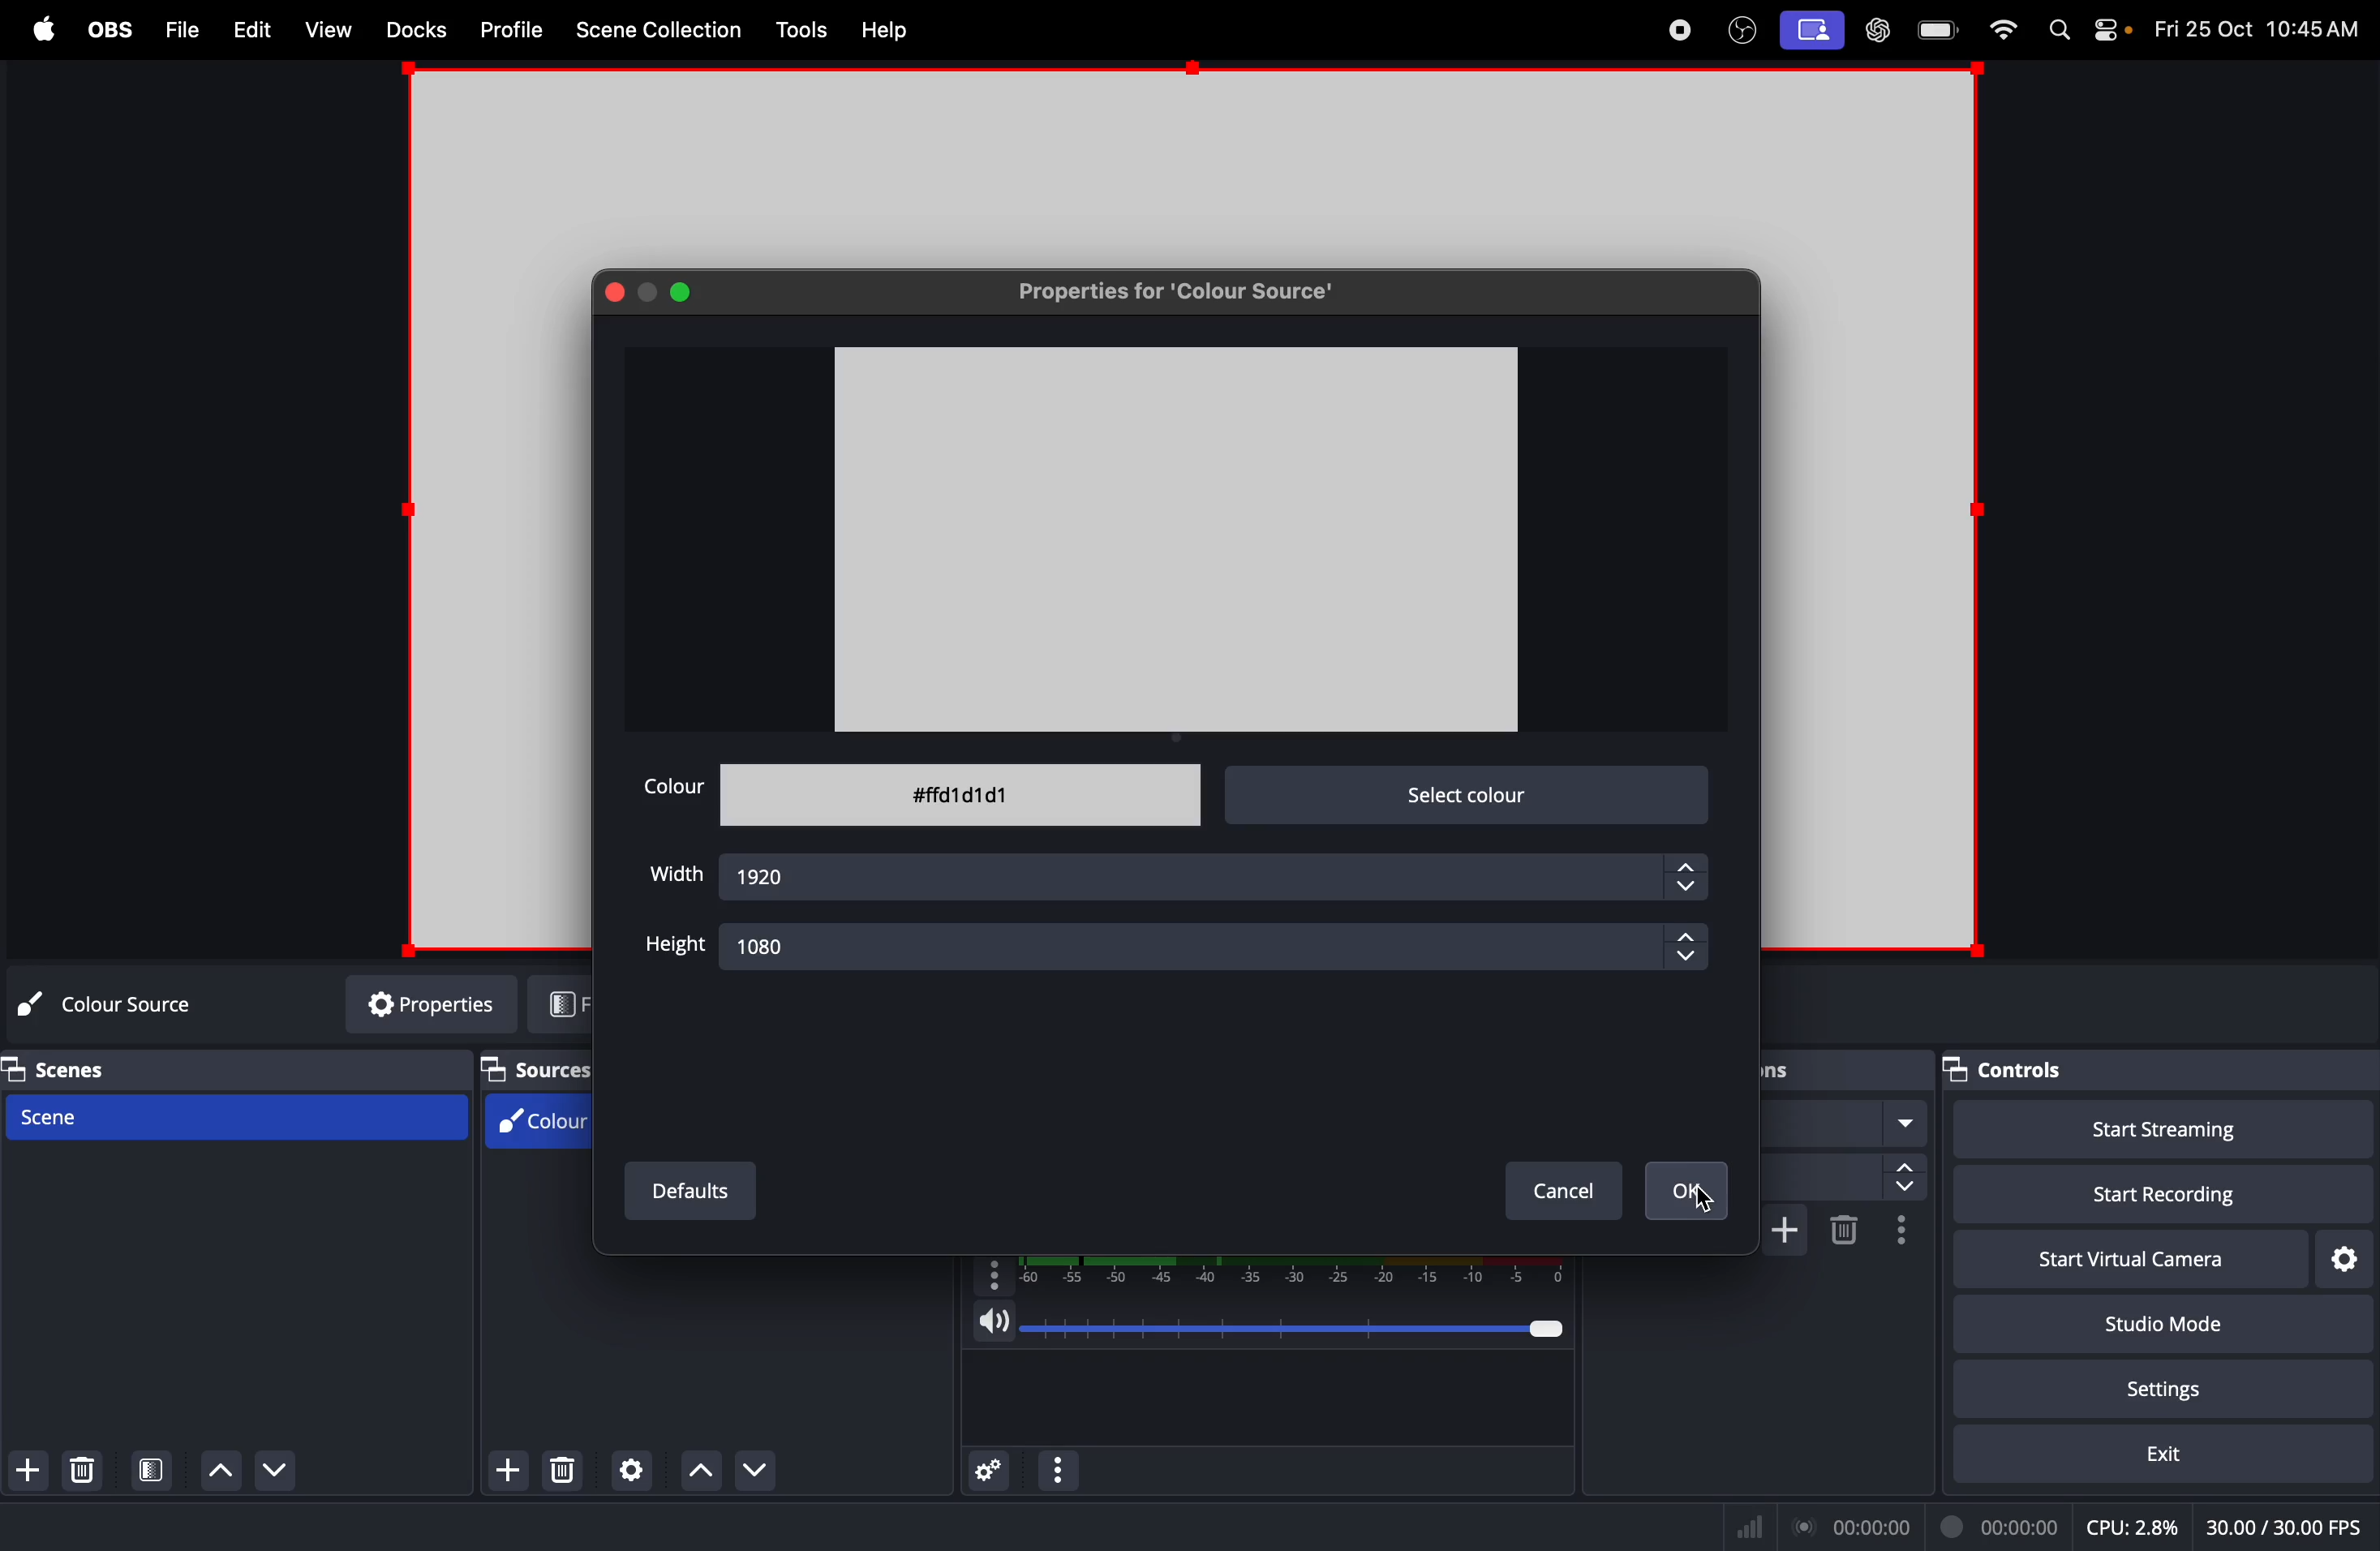  Describe the element at coordinates (1876, 32) in the screenshot. I see `chat gpt` at that location.